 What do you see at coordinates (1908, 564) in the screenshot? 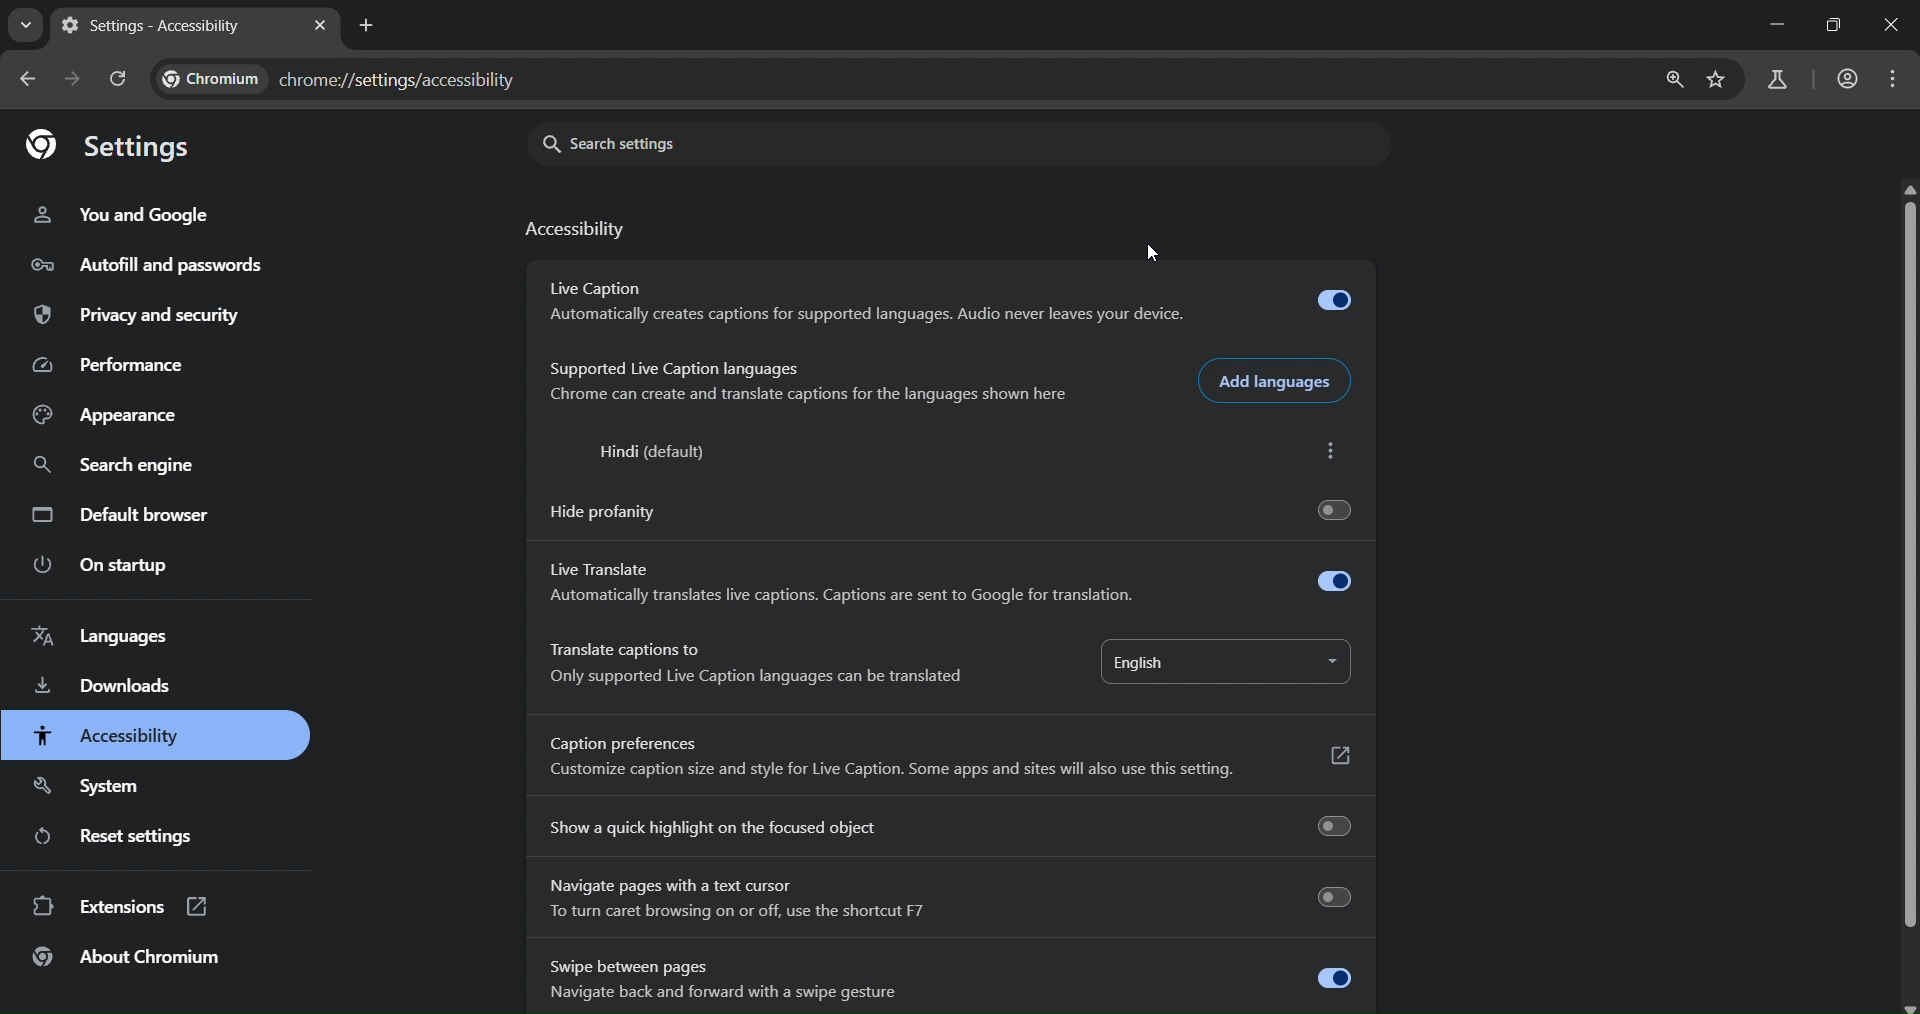
I see `scroll bar` at bounding box center [1908, 564].